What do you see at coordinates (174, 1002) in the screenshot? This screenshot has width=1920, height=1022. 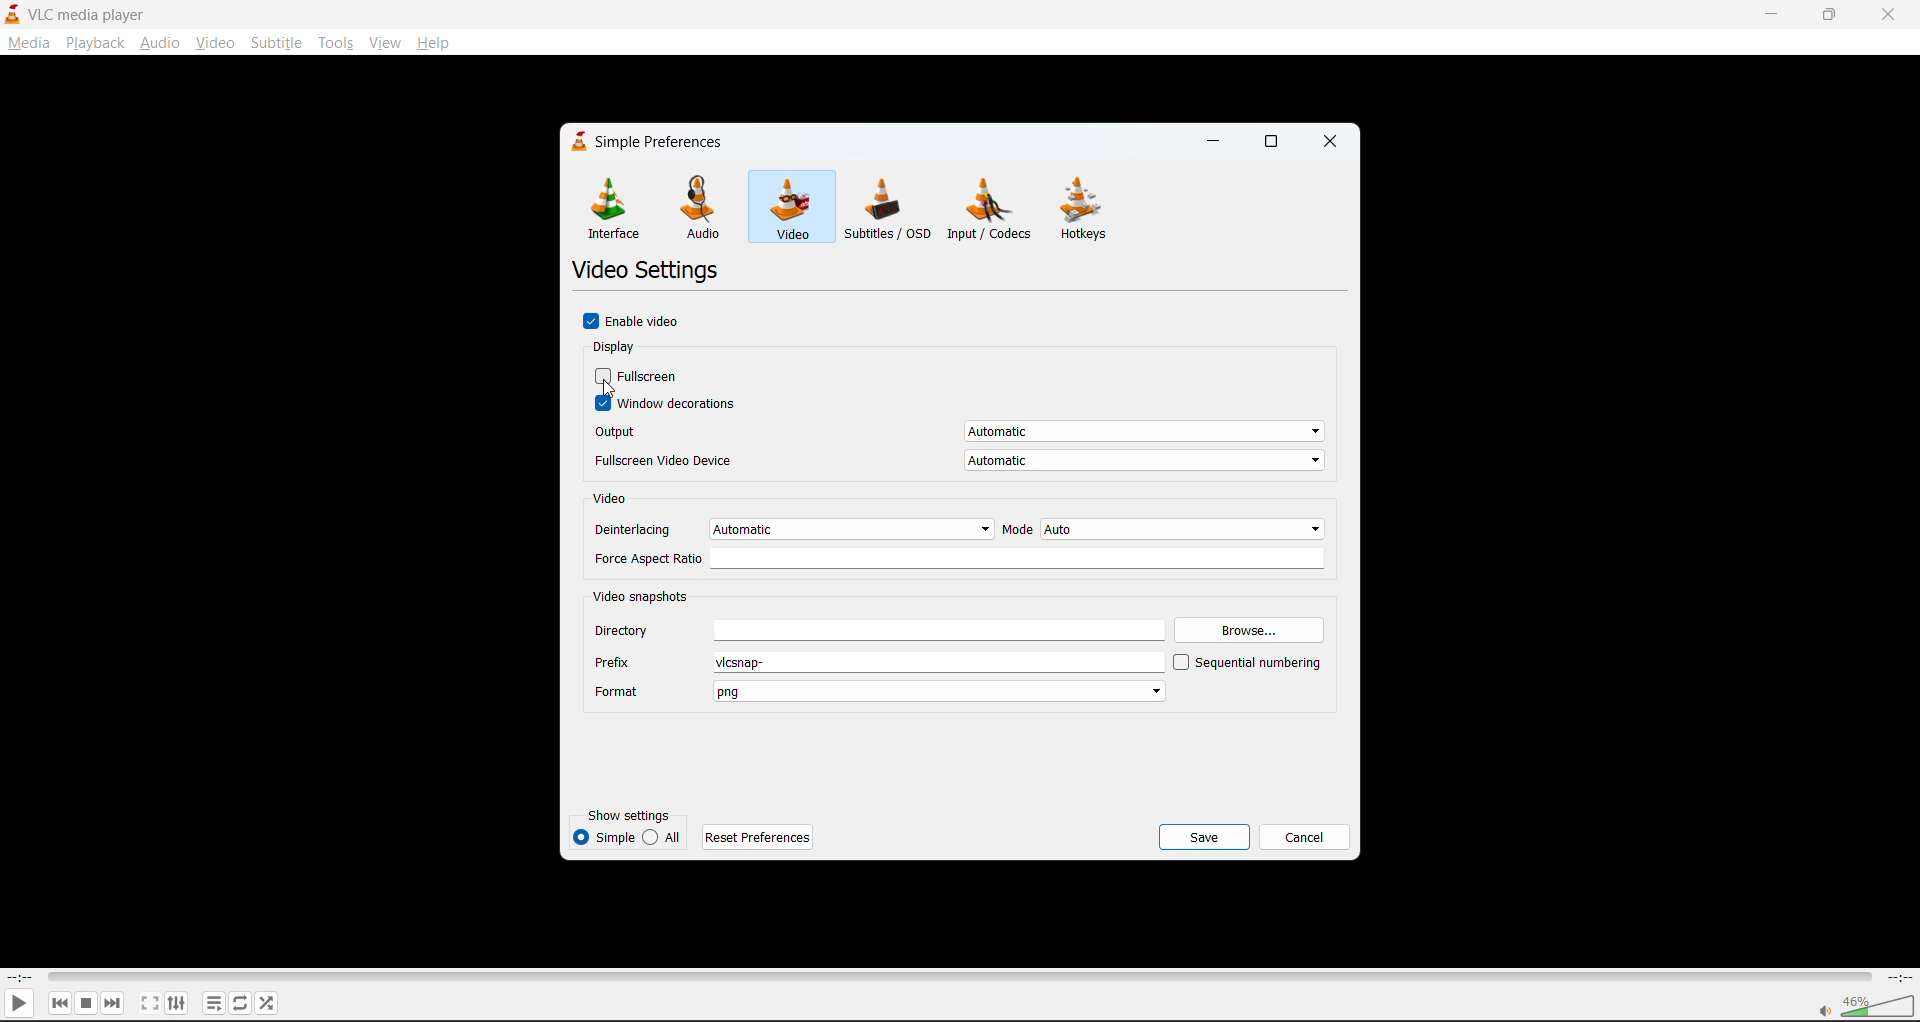 I see `settings` at bounding box center [174, 1002].